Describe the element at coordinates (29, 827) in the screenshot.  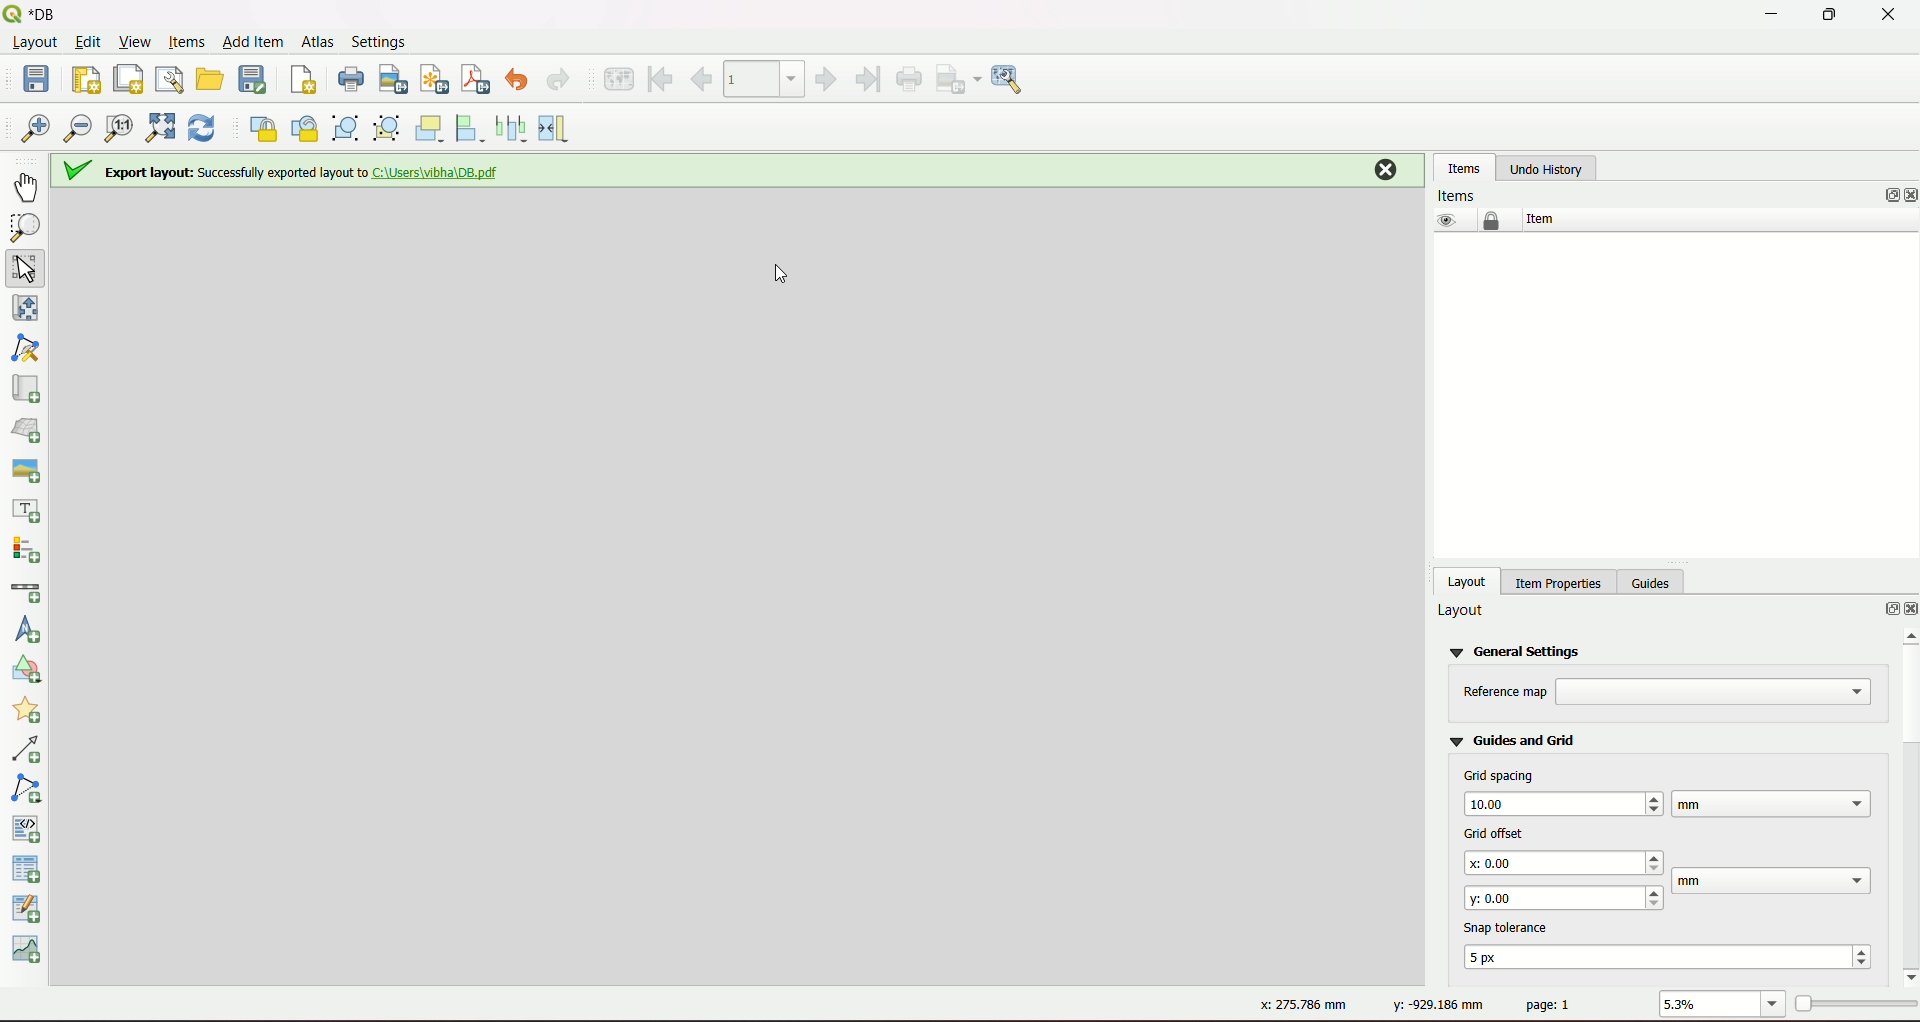
I see `add HTML` at that location.